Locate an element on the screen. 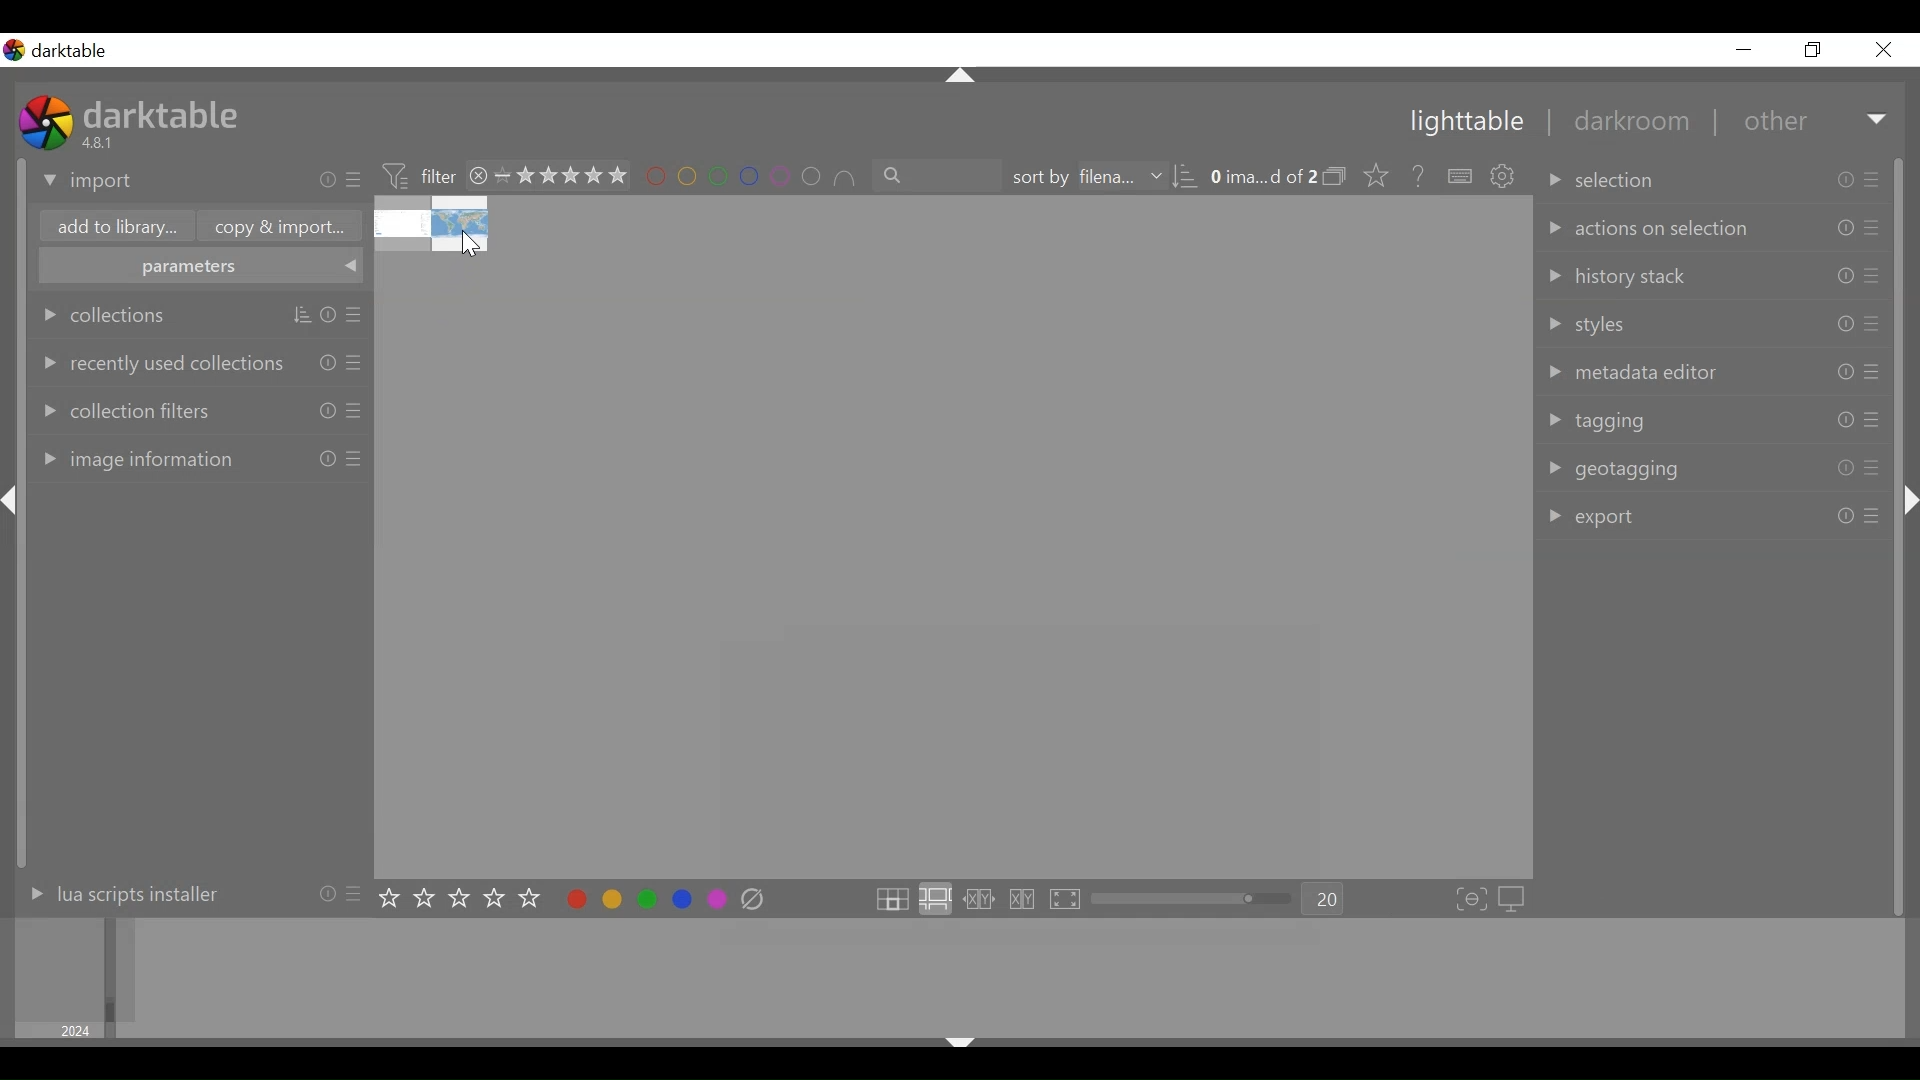 The height and width of the screenshot is (1080, 1920). darkroom is located at coordinates (1633, 120).